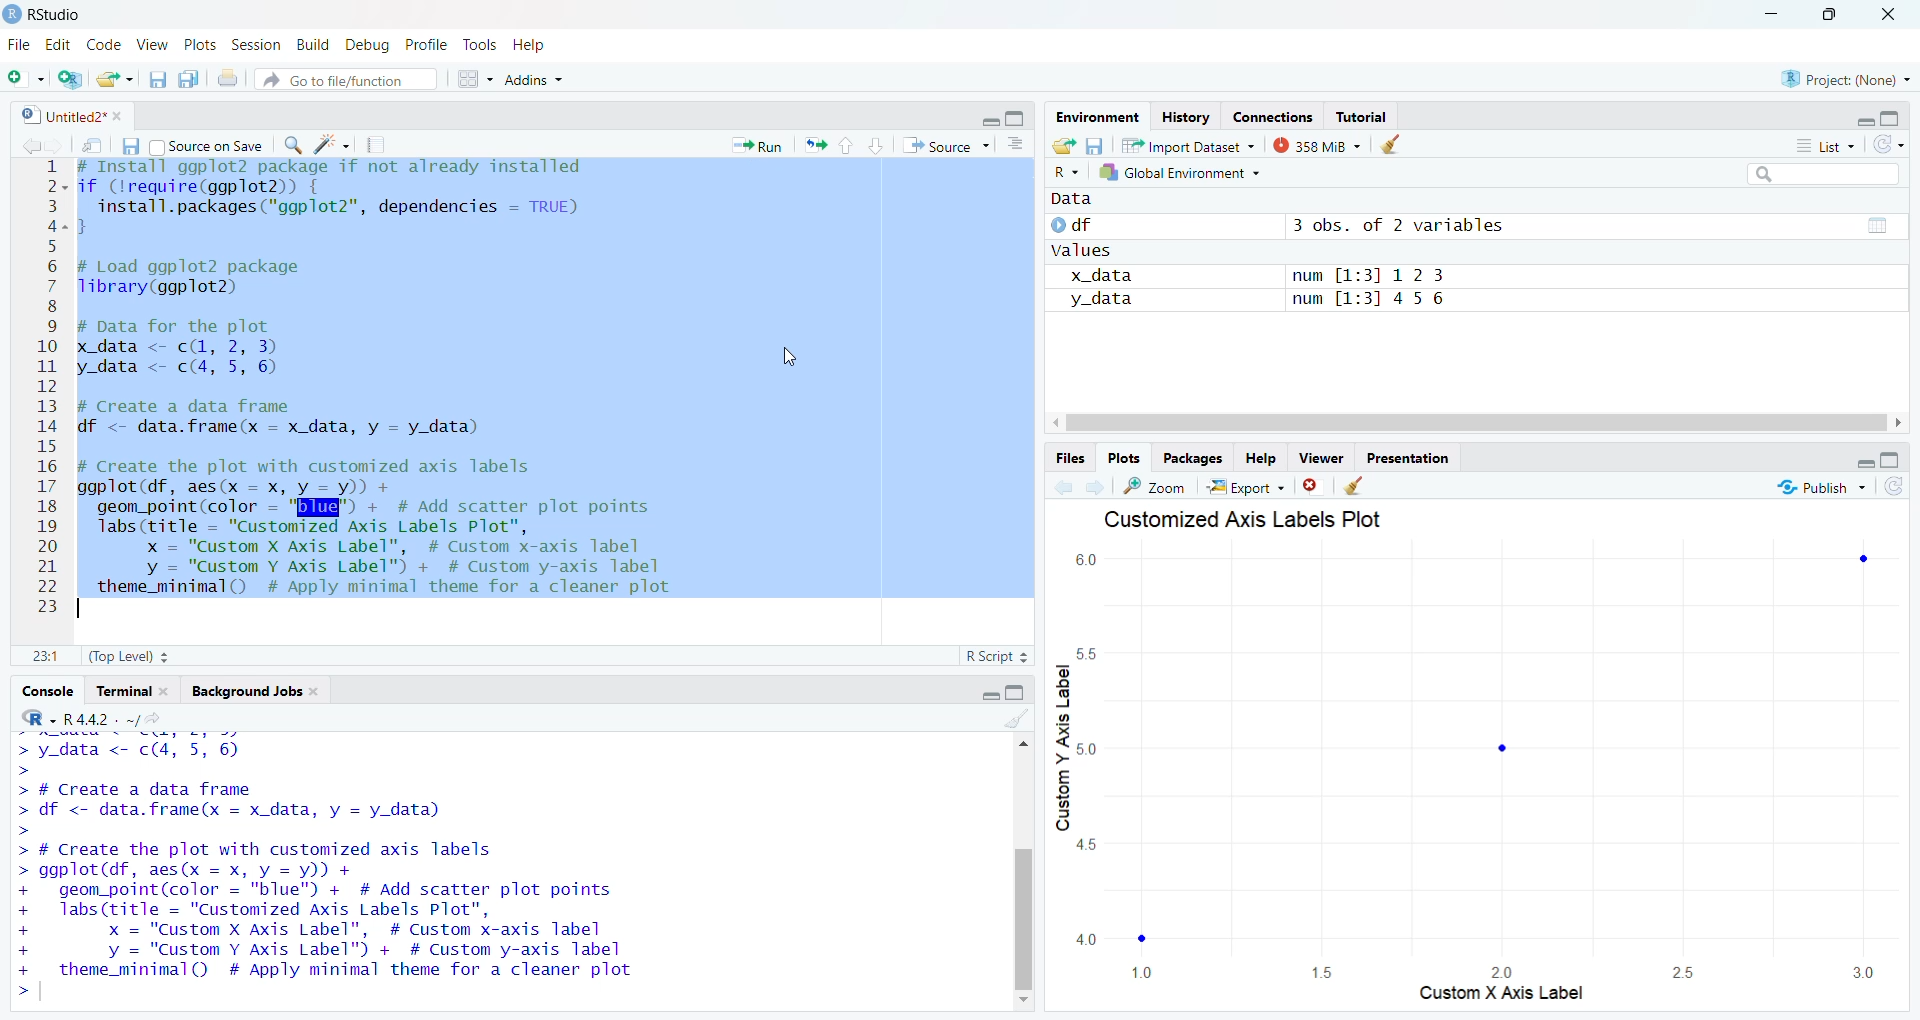  What do you see at coordinates (1125, 459) in the screenshot?
I see `; Plots` at bounding box center [1125, 459].